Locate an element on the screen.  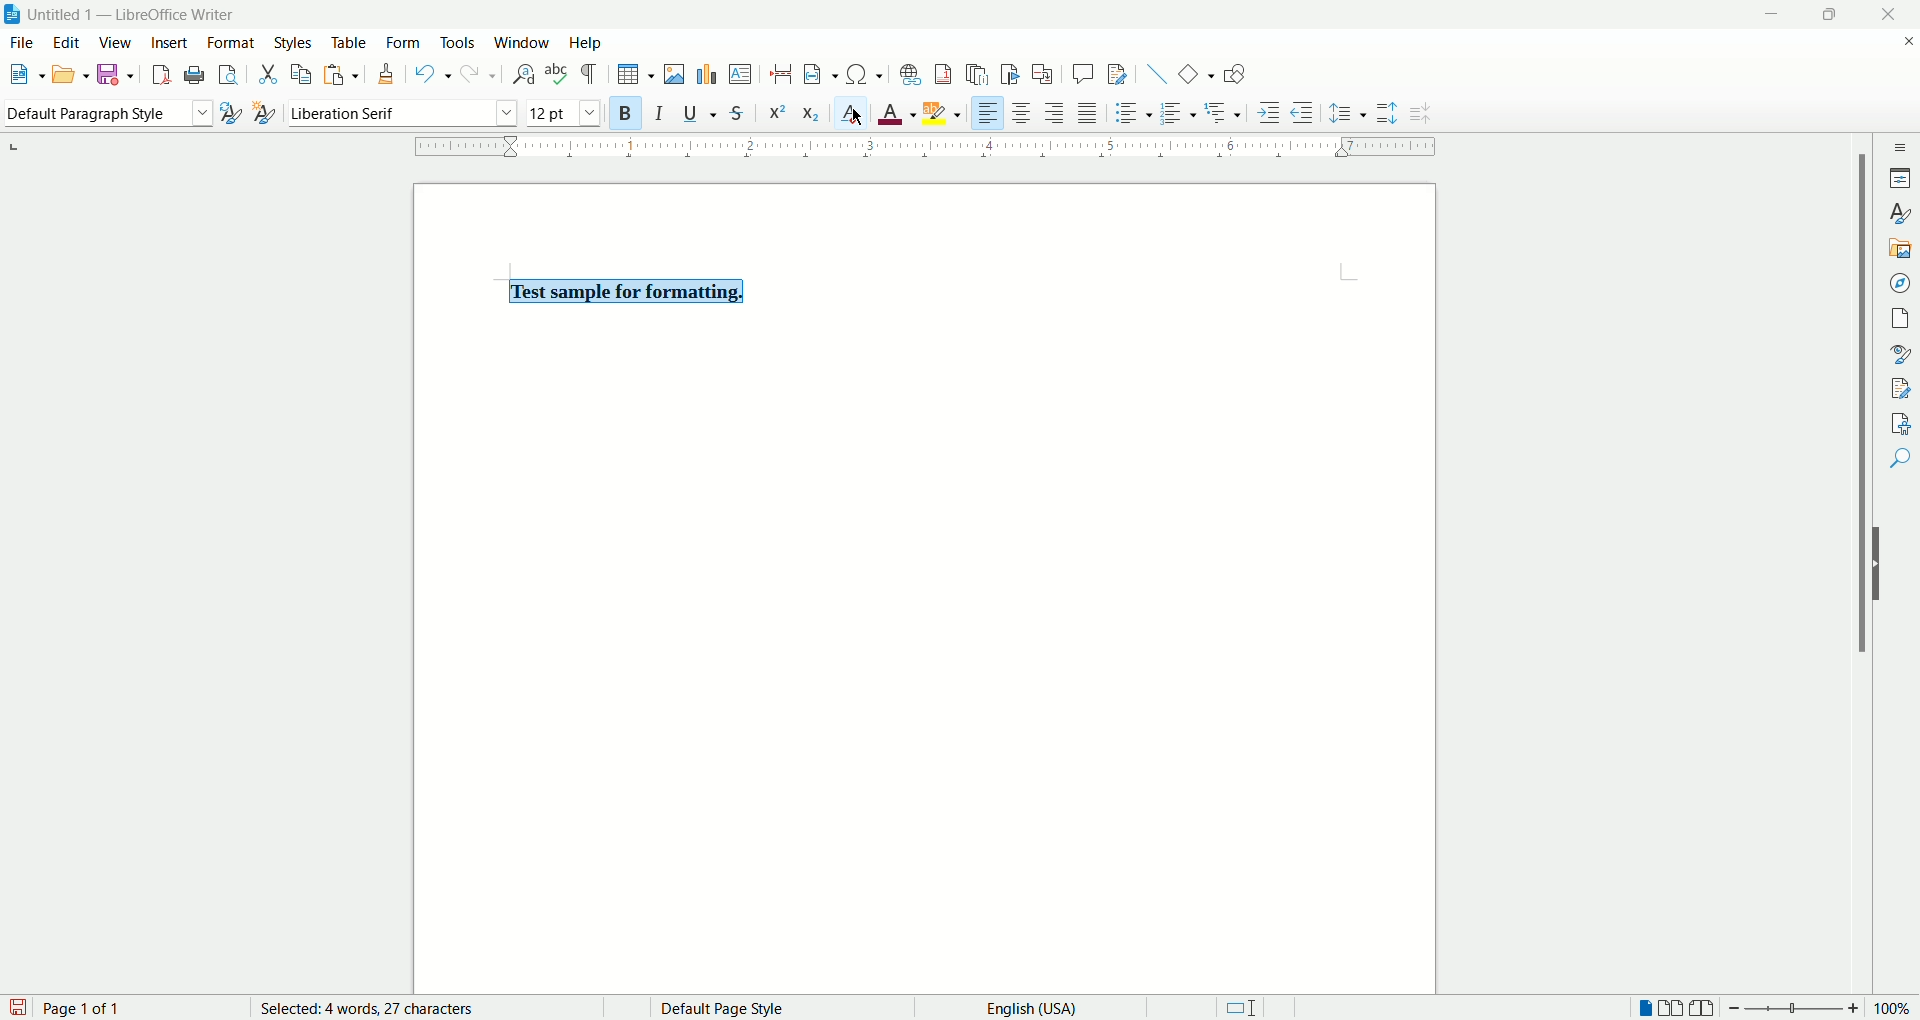
view is located at coordinates (118, 42).